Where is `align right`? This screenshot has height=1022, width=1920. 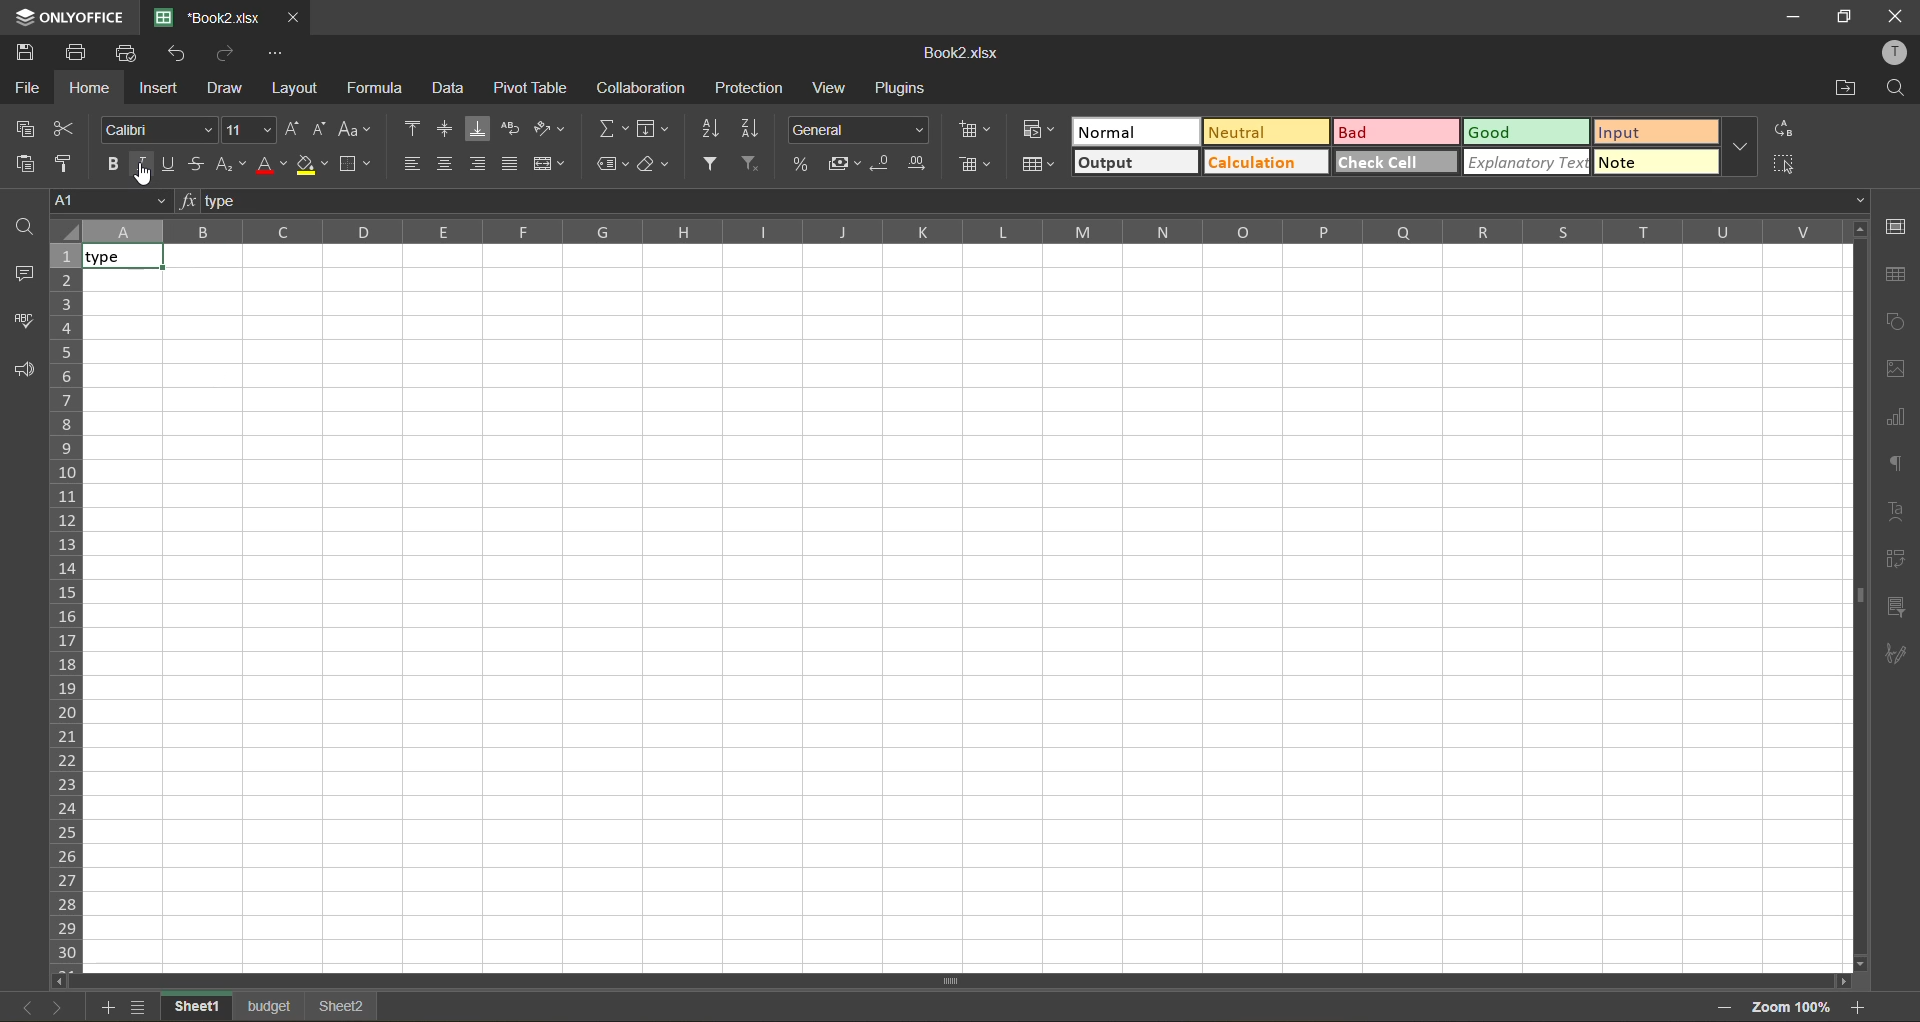
align right is located at coordinates (477, 163).